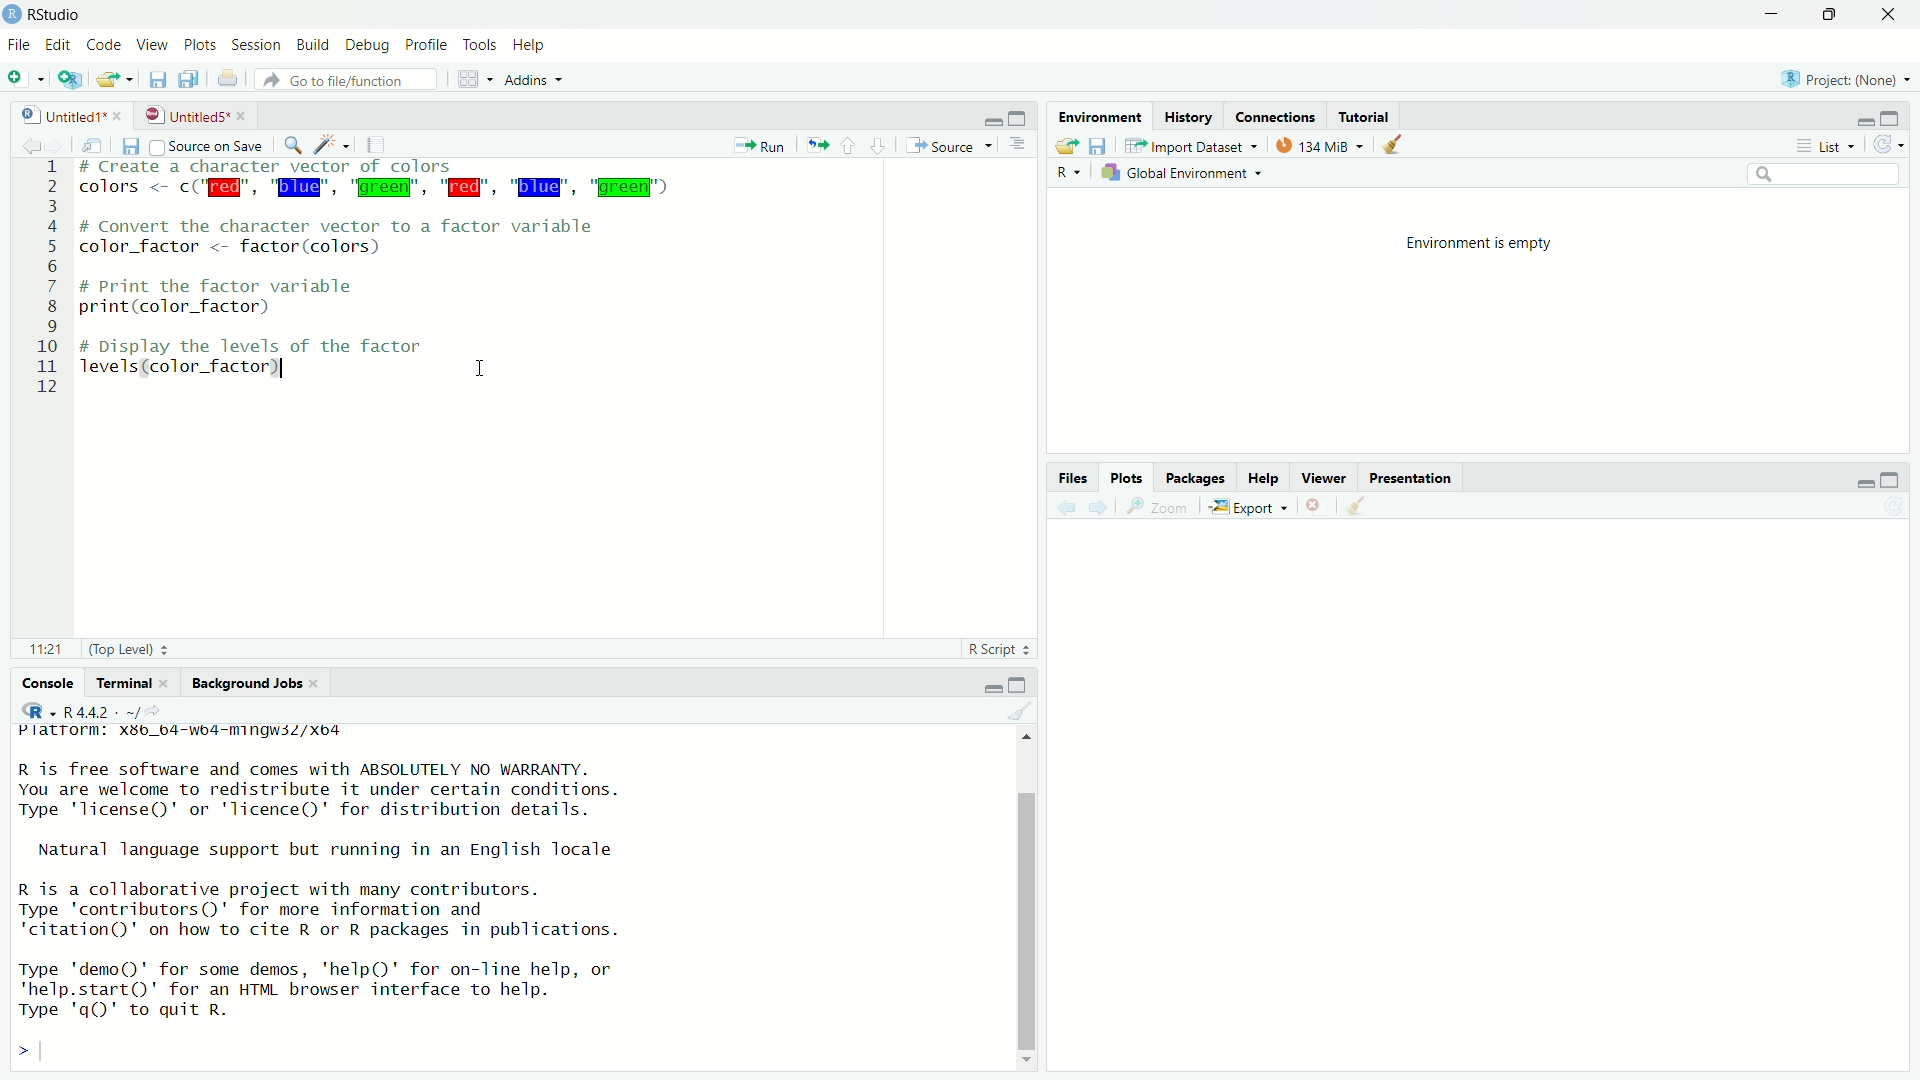 Image resolution: width=1920 pixels, height=1080 pixels. Describe the element at coordinates (315, 44) in the screenshot. I see `build` at that location.